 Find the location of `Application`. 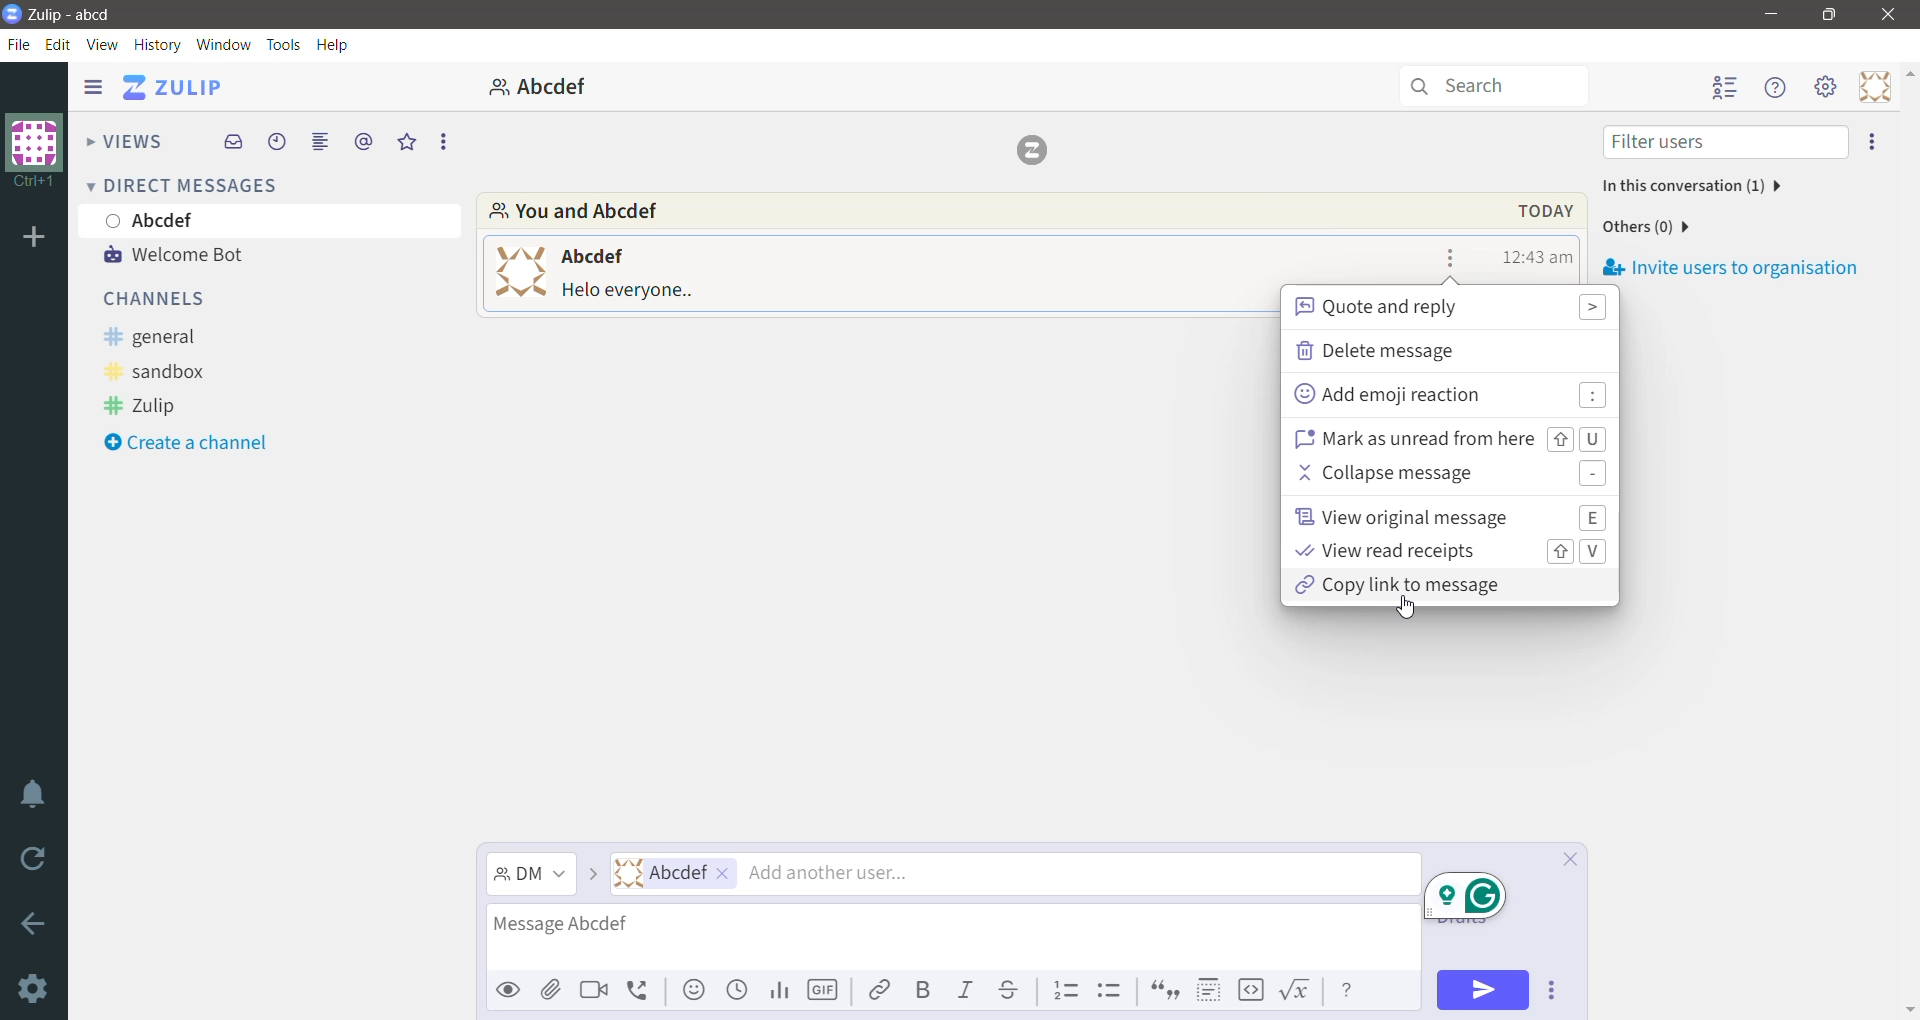

Application is located at coordinates (173, 87).